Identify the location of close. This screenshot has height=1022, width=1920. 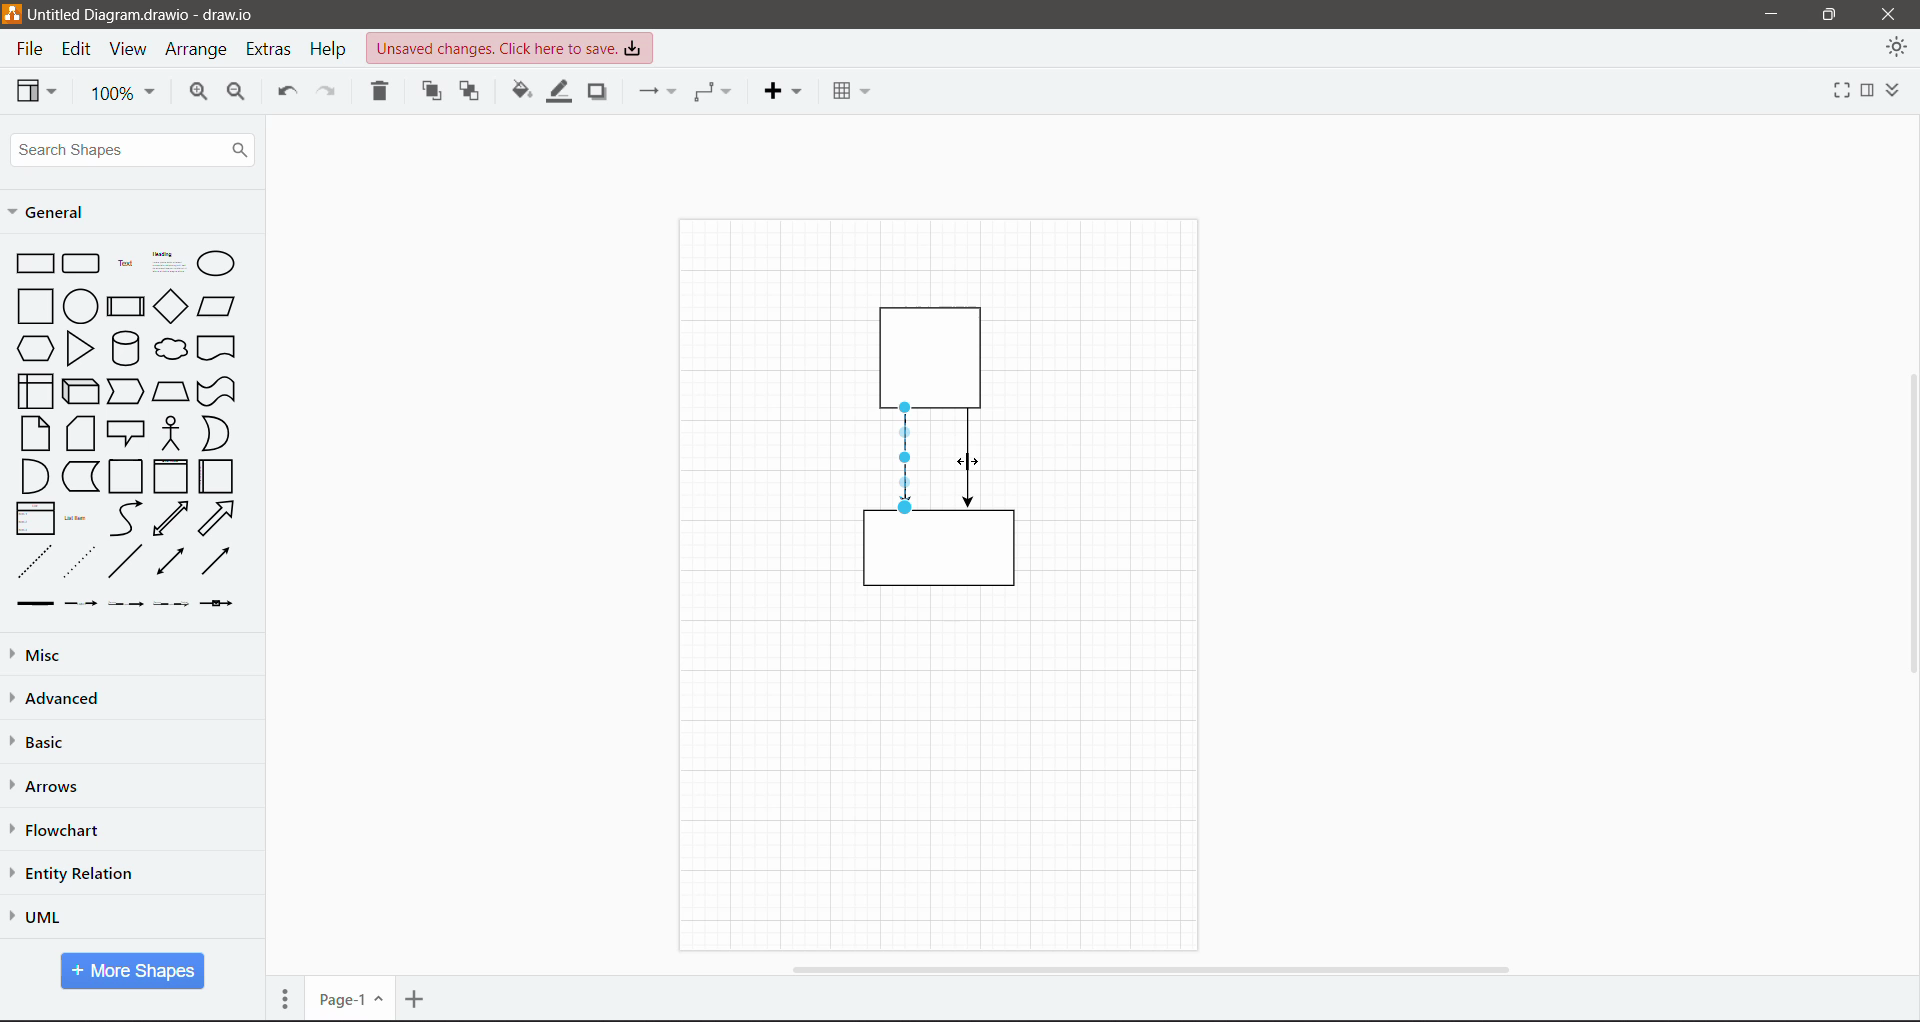
(1888, 13).